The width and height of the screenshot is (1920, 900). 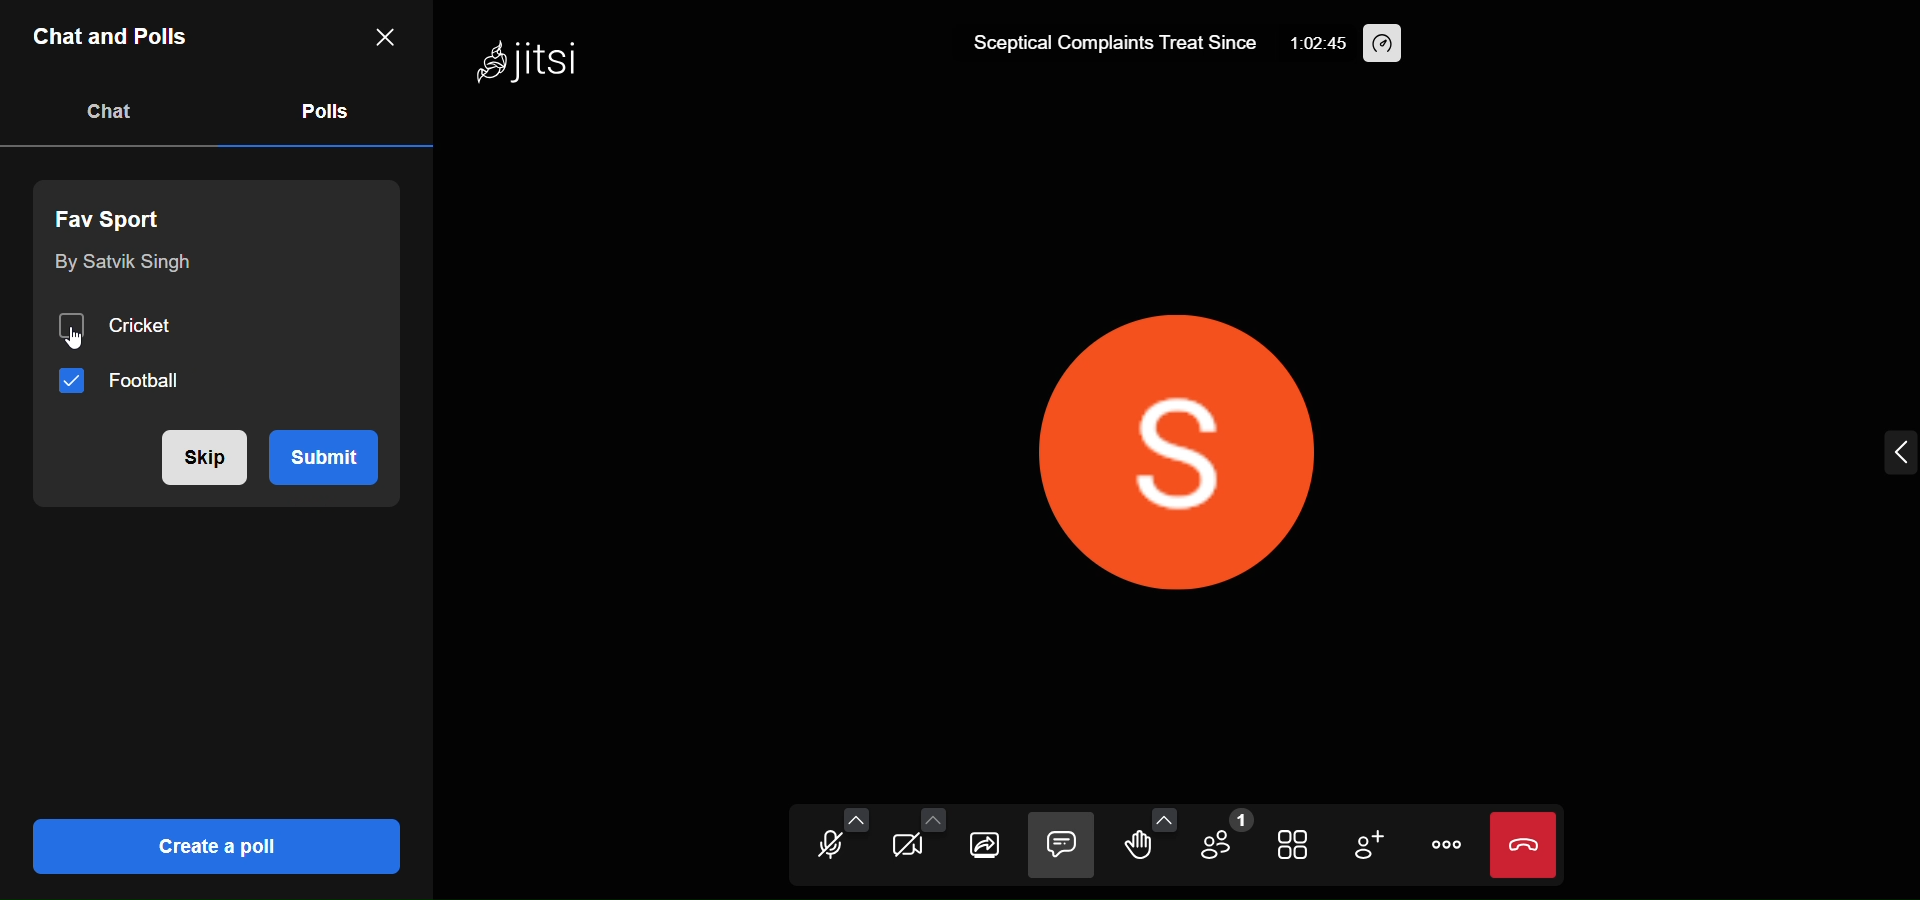 I want to click on Football, so click(x=125, y=382).